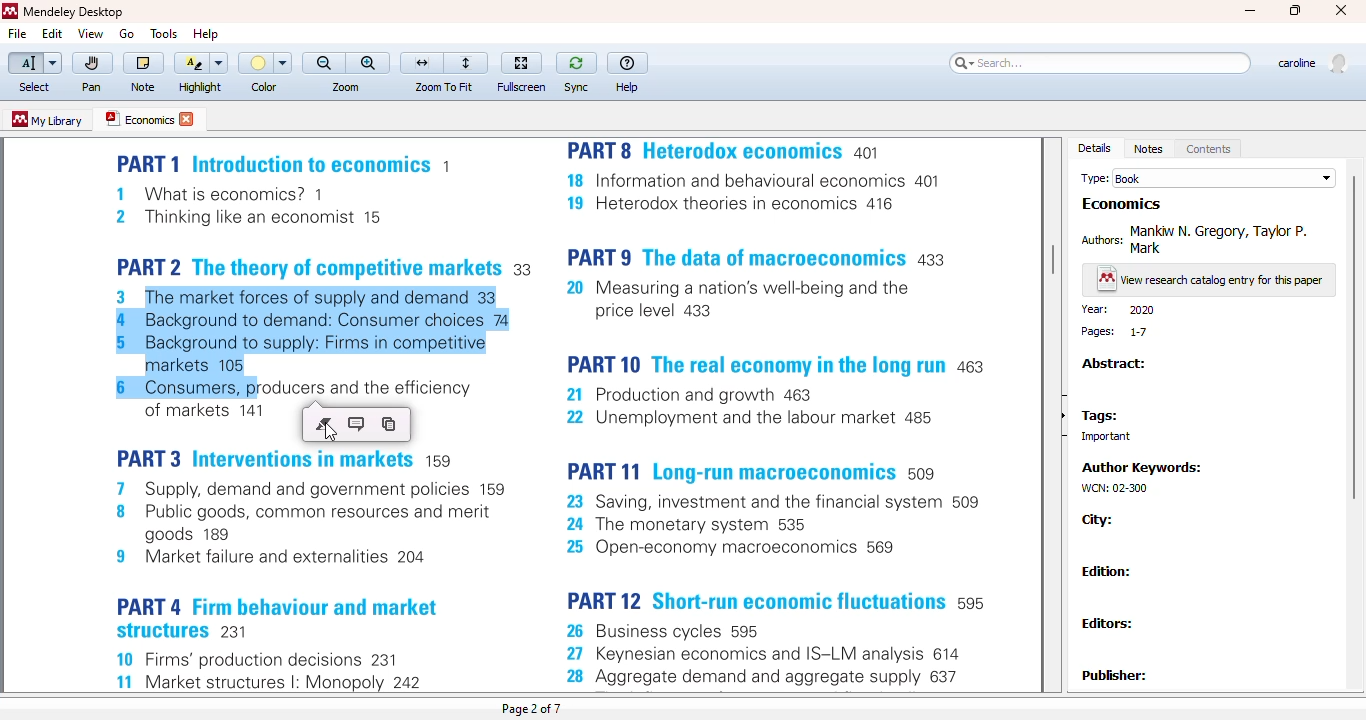 This screenshot has width=1366, height=720. What do you see at coordinates (34, 64) in the screenshot?
I see `select` at bounding box center [34, 64].